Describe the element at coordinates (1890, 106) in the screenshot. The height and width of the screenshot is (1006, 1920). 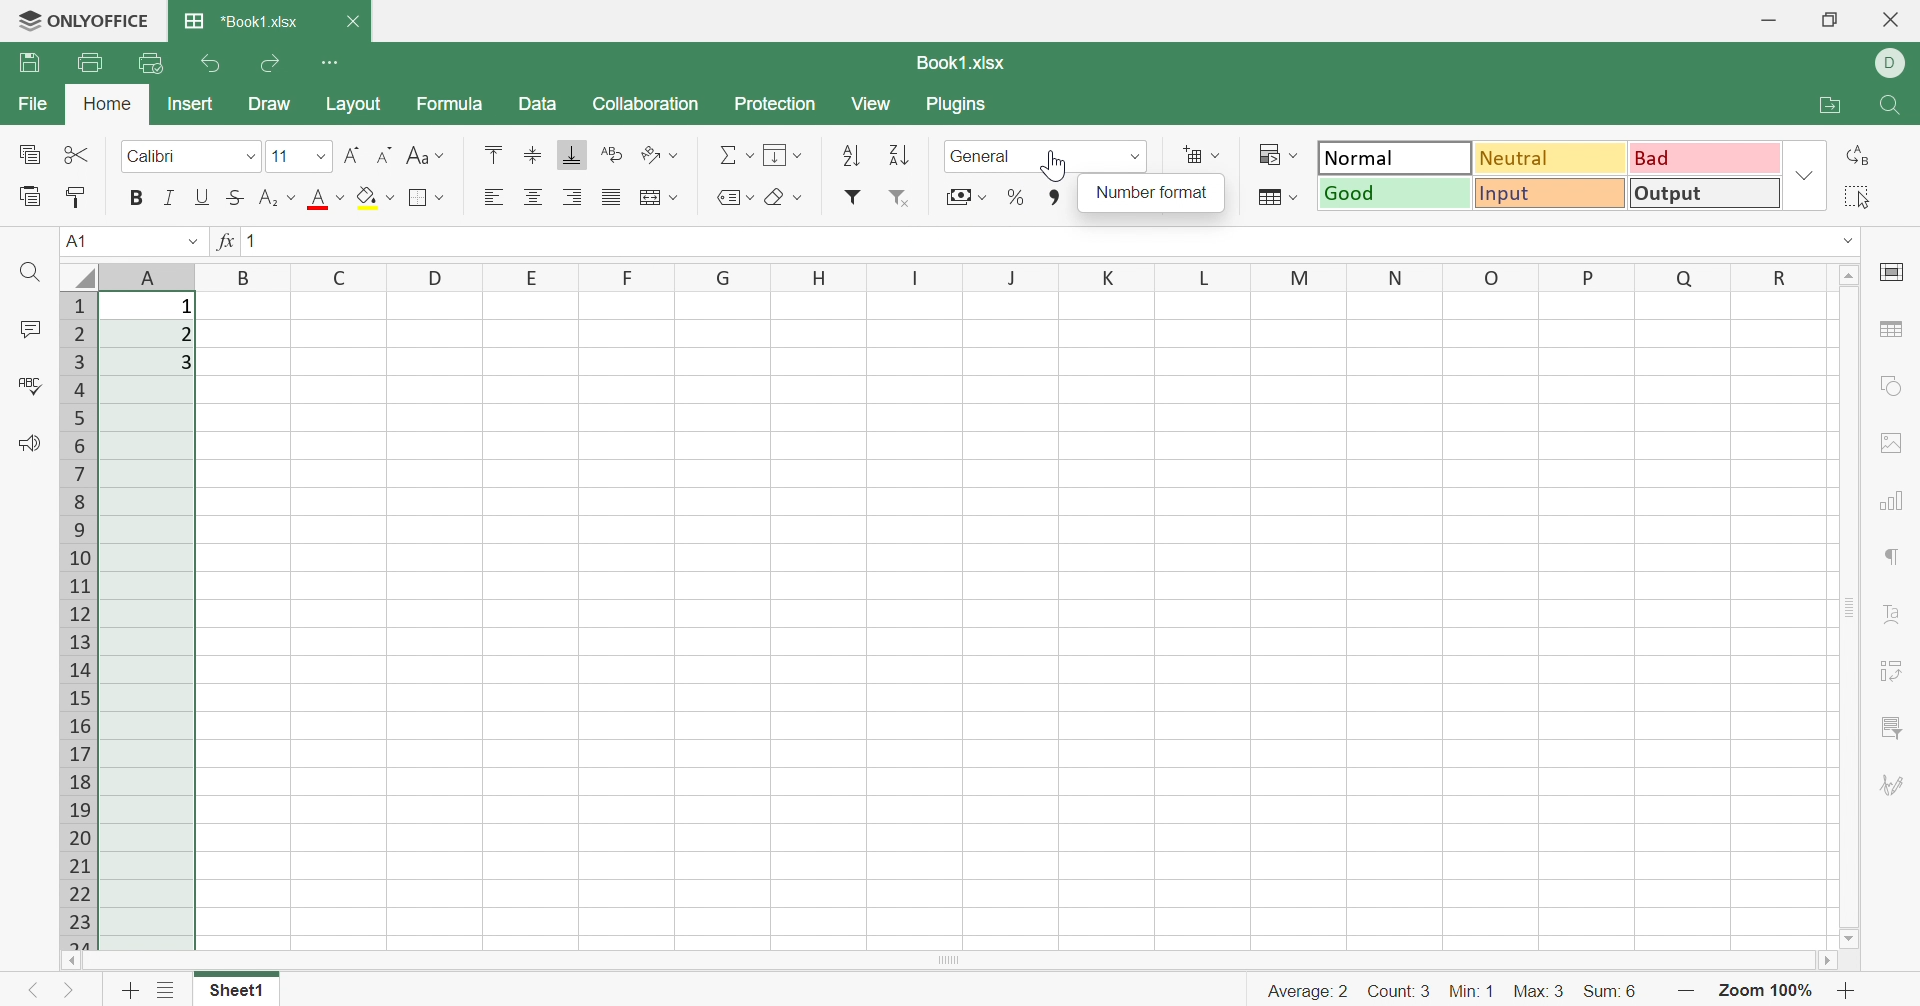
I see `Find` at that location.